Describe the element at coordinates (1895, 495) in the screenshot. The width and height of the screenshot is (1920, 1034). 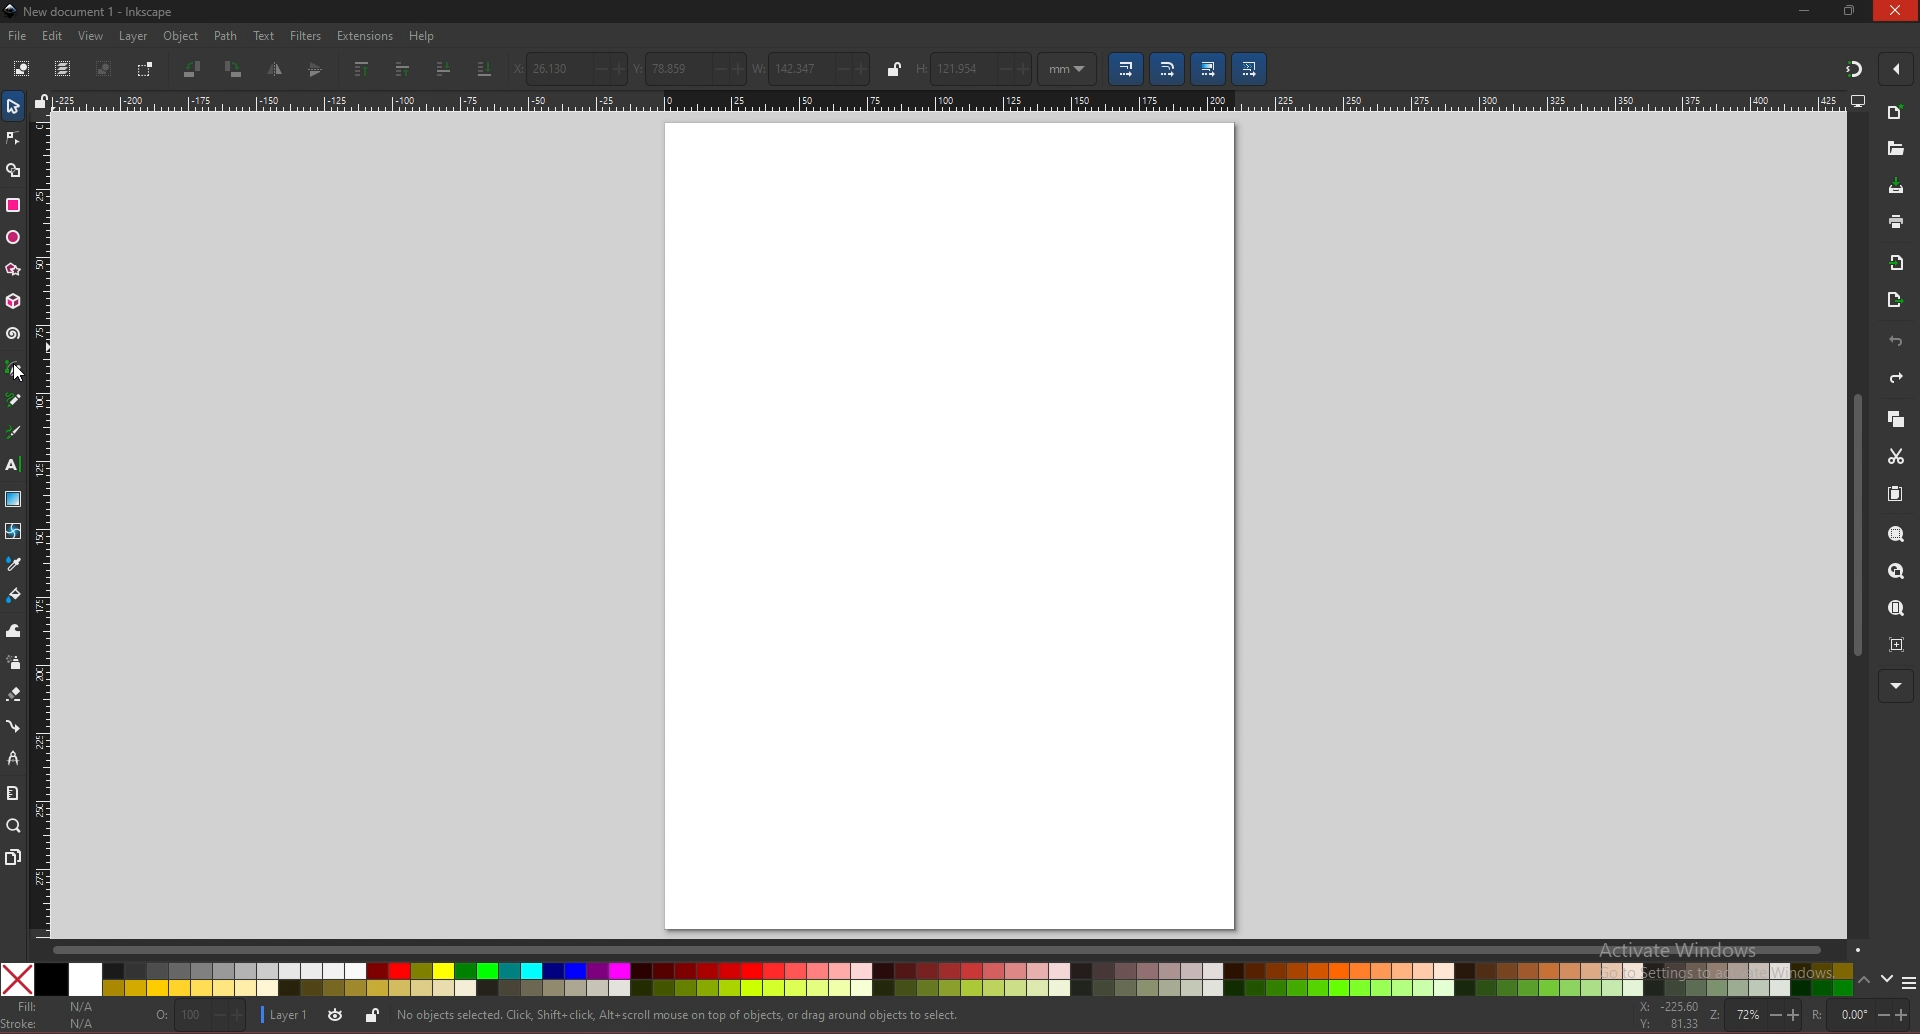
I see `paste` at that location.